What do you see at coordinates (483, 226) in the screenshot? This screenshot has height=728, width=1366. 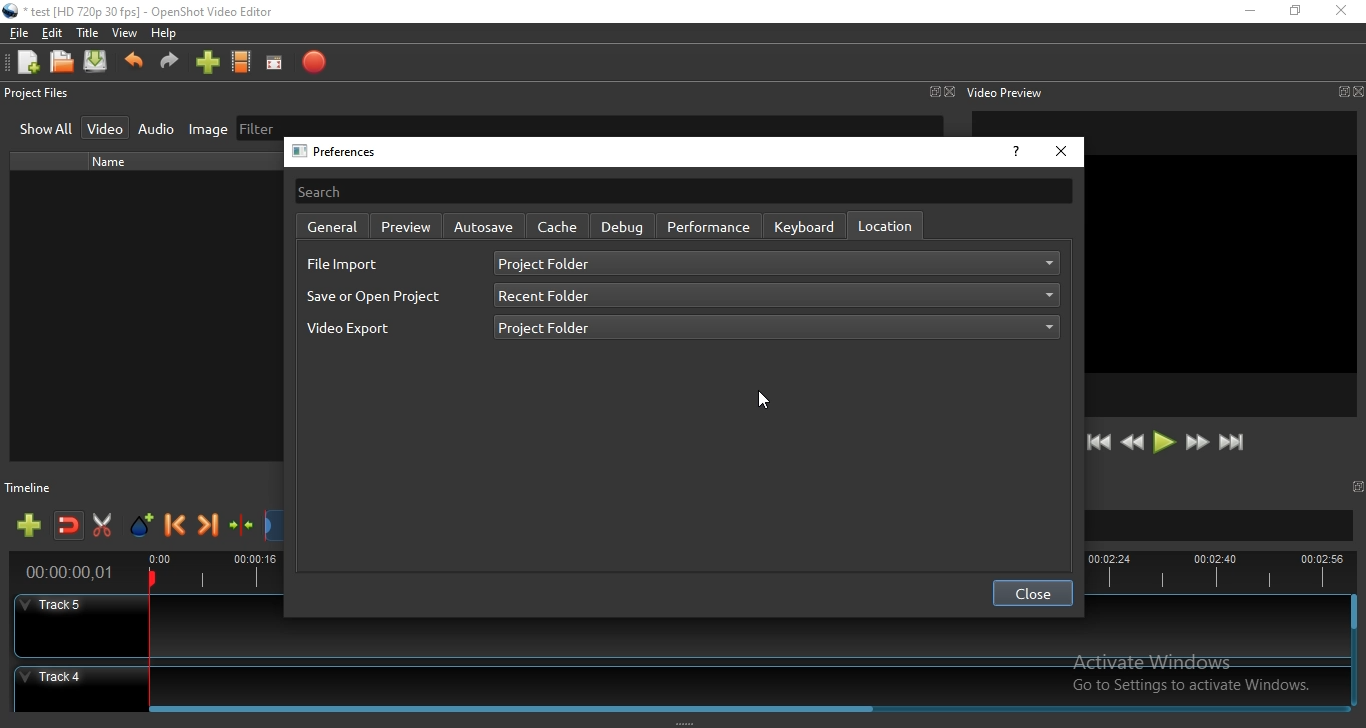 I see `Autosave` at bounding box center [483, 226].